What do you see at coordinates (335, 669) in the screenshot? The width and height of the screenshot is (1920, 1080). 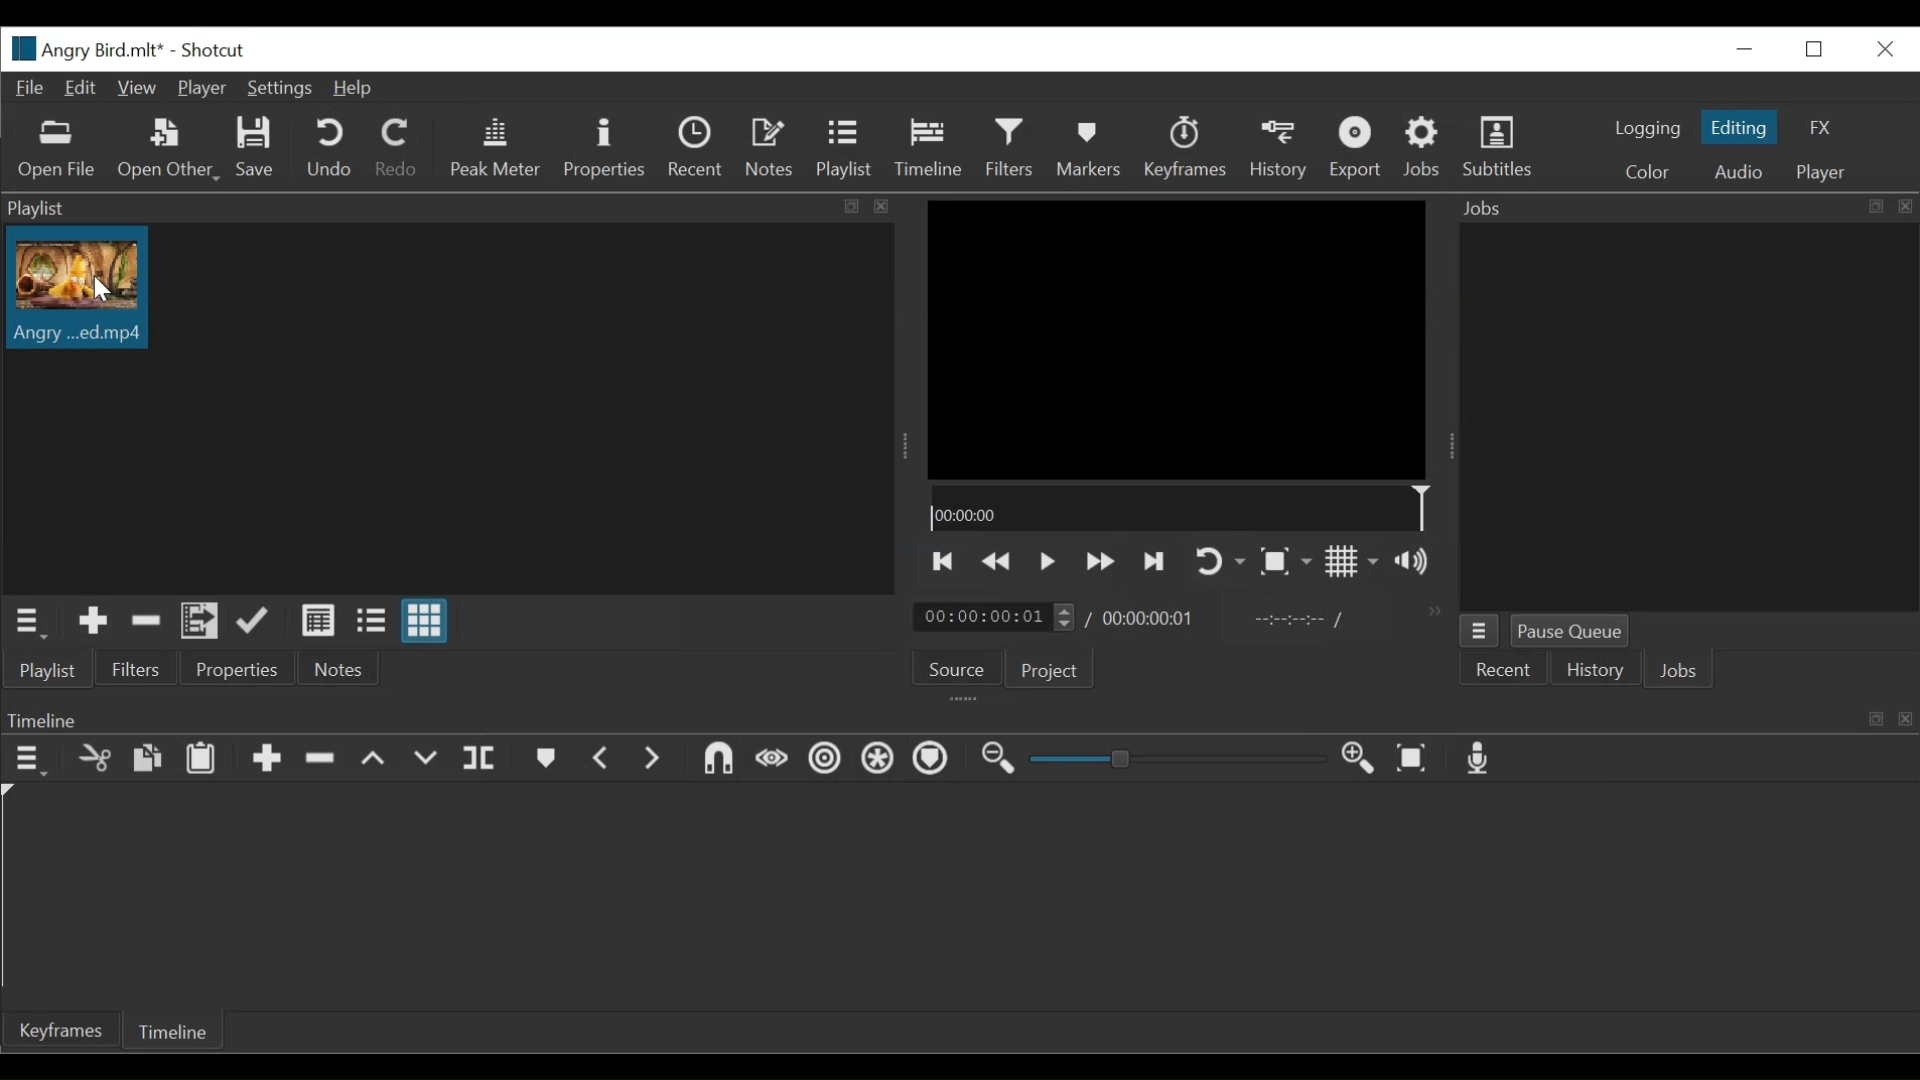 I see `Notes` at bounding box center [335, 669].